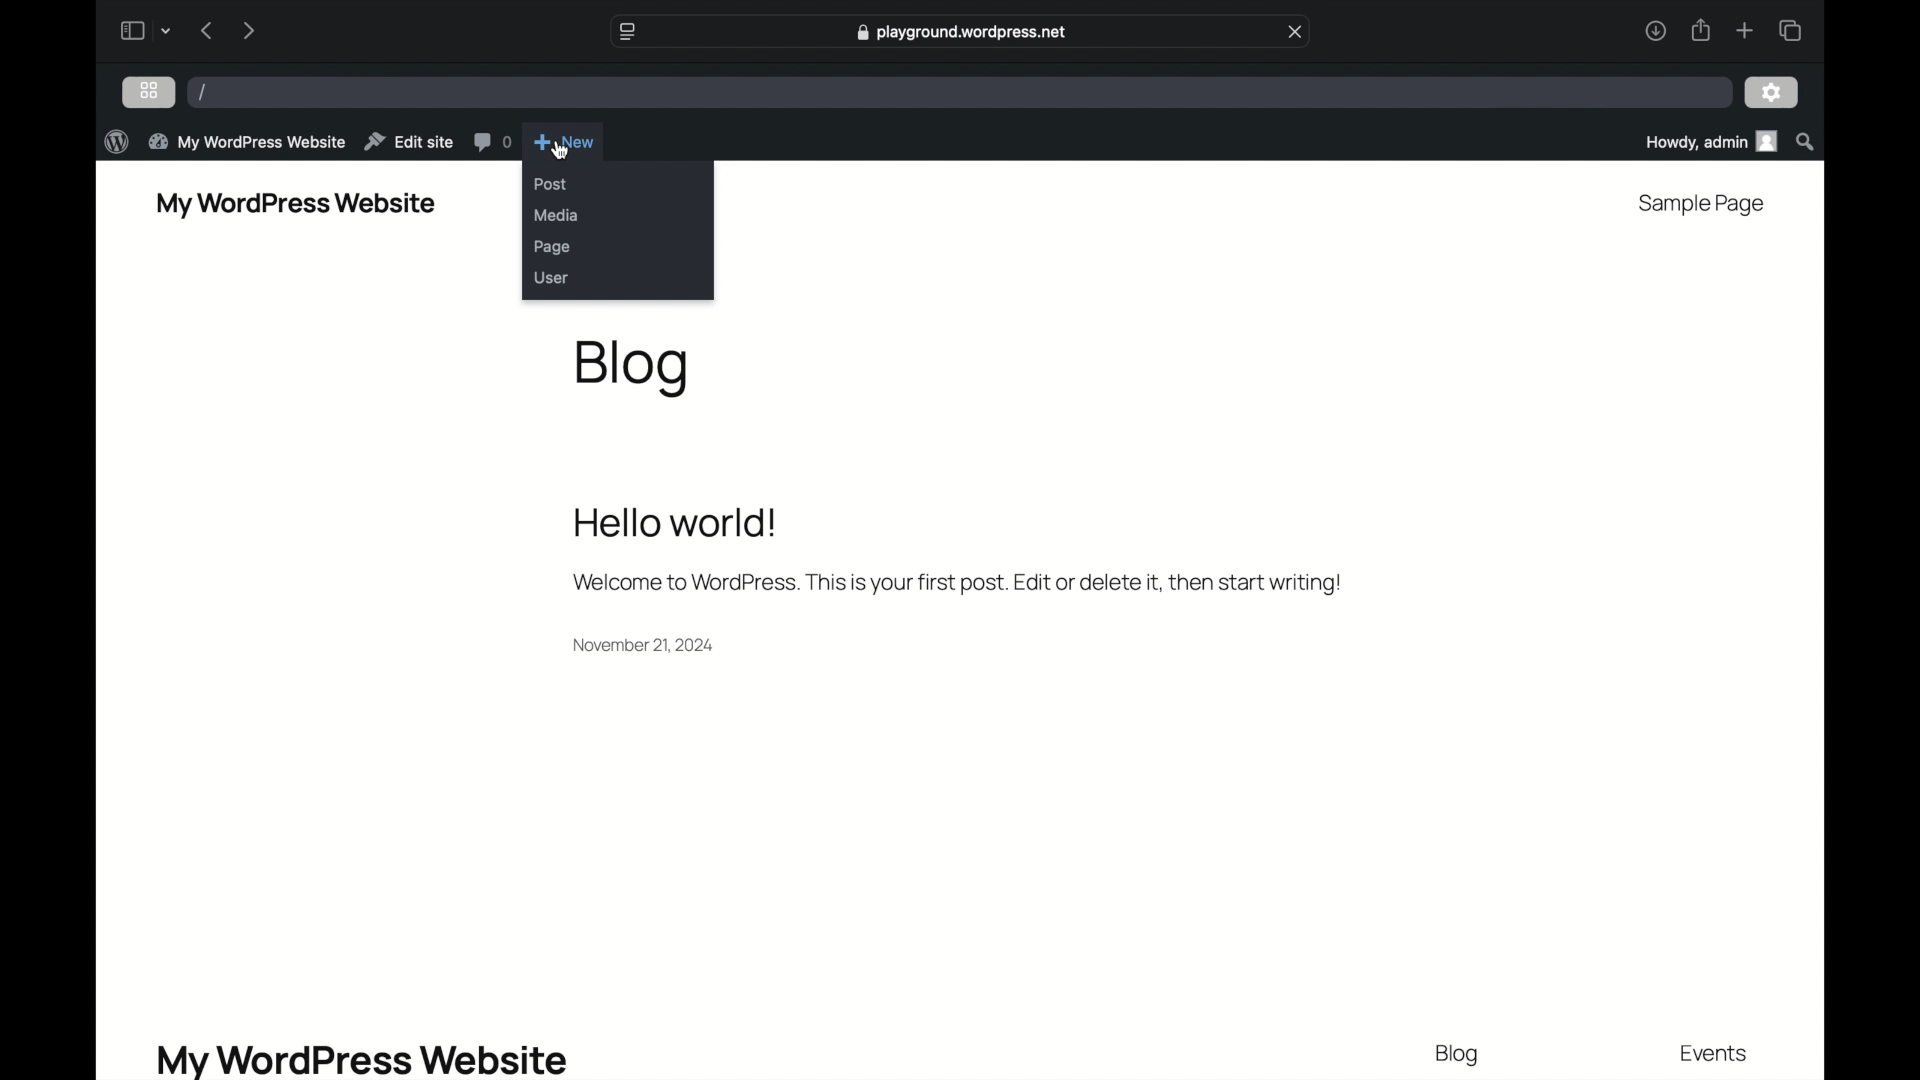  I want to click on blog, so click(1458, 1055).